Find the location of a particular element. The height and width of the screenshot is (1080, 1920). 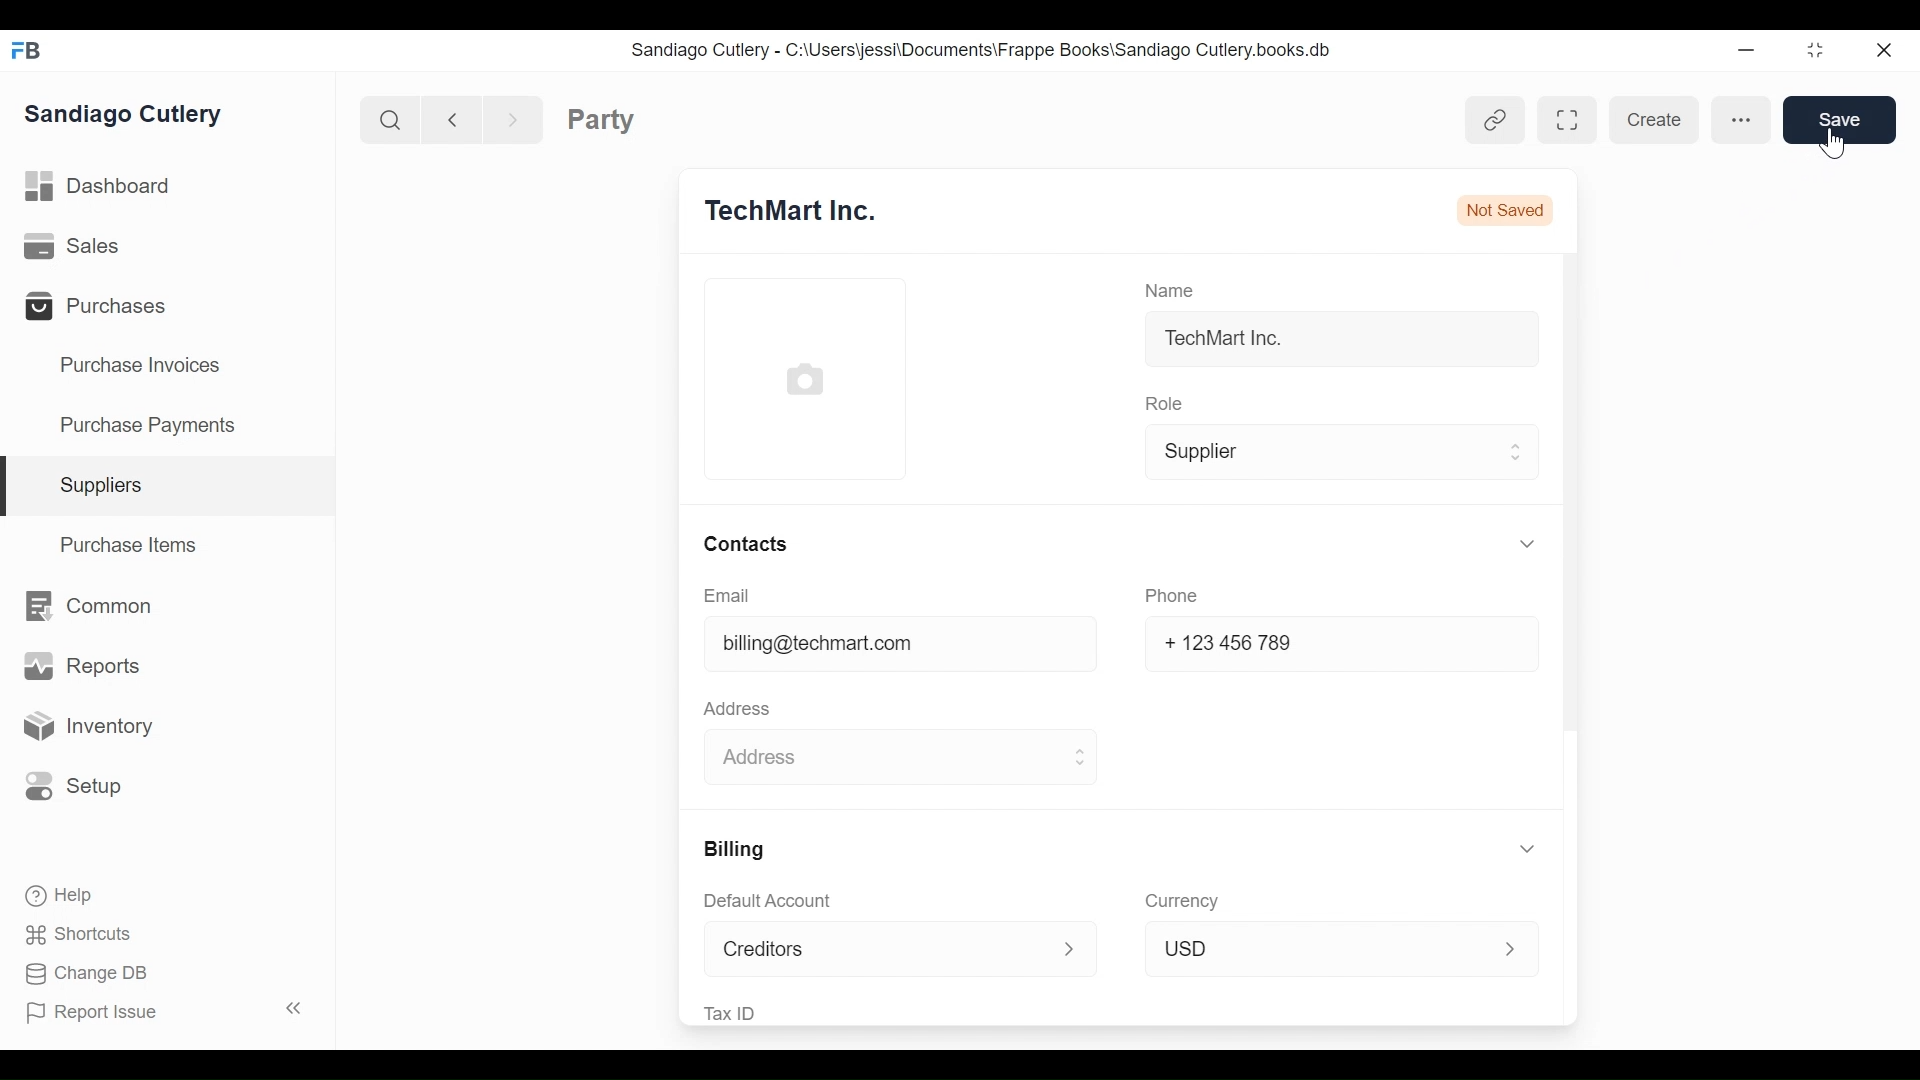

[FP Report Issue is located at coordinates (98, 1018).